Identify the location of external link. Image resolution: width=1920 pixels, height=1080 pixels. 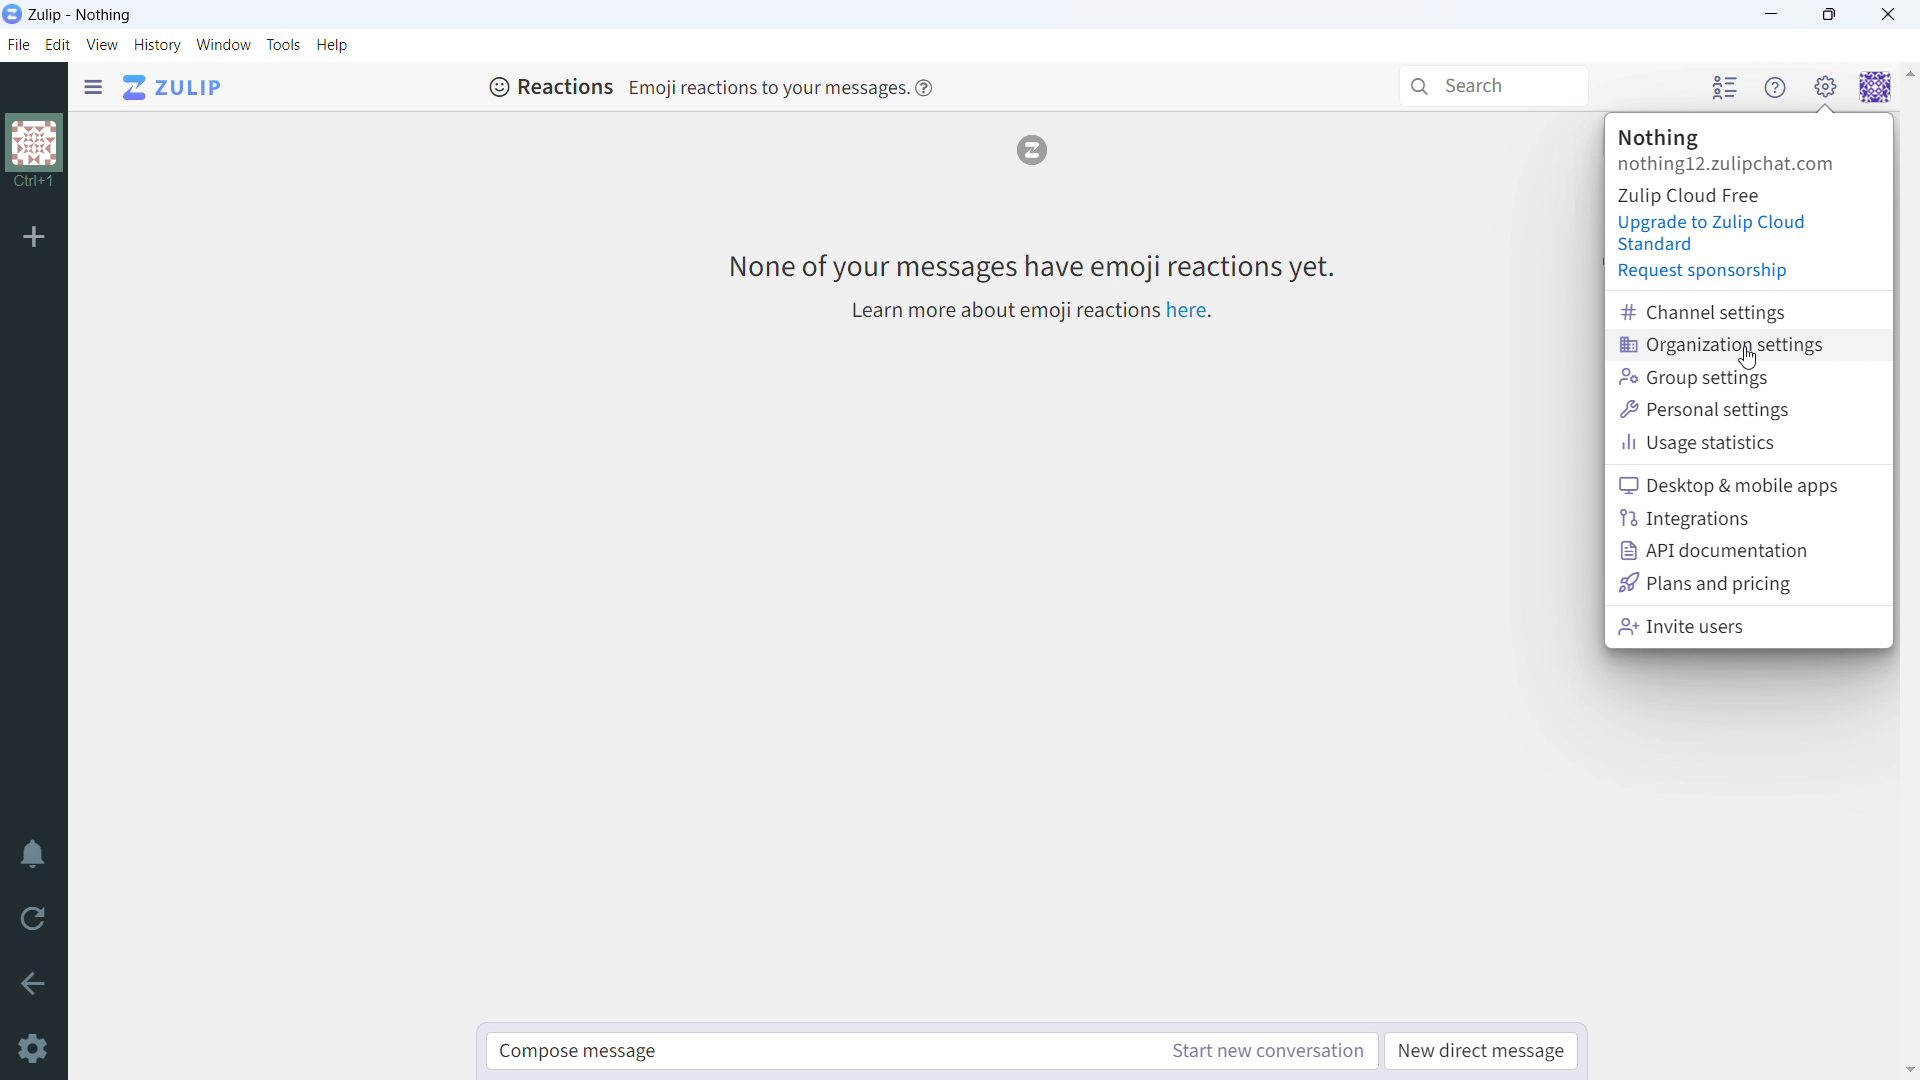
(1187, 310).